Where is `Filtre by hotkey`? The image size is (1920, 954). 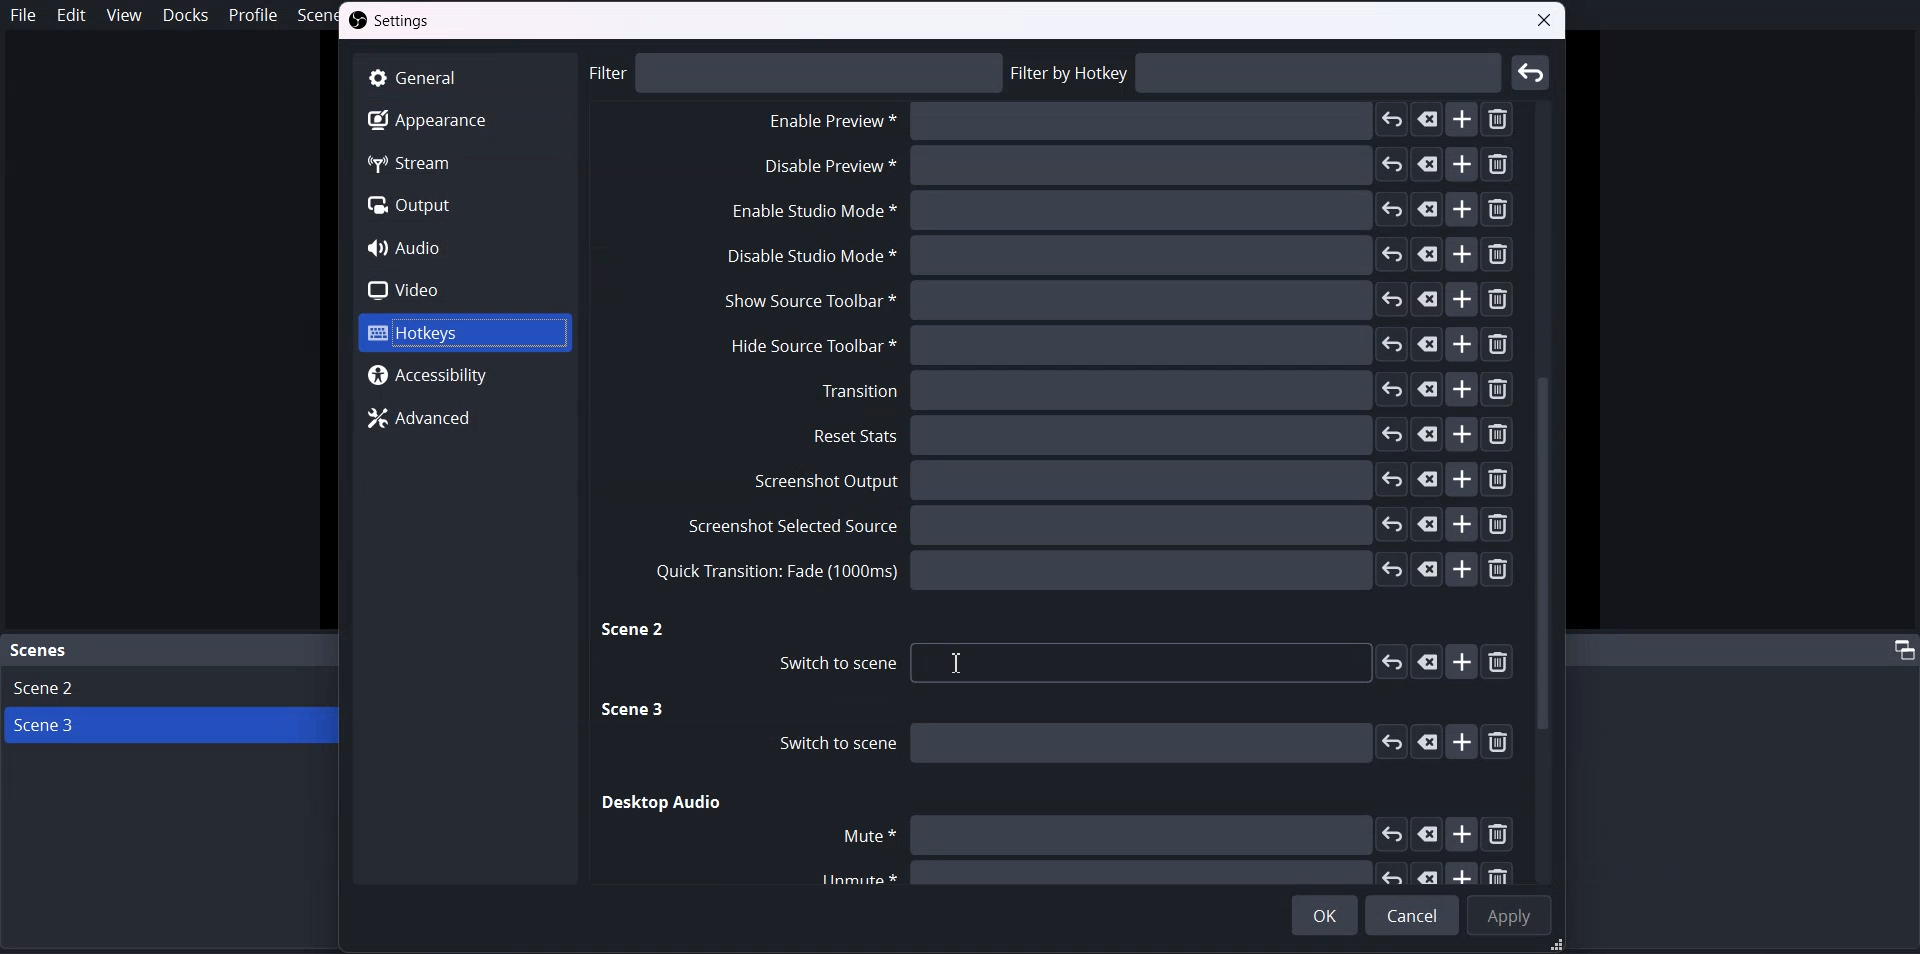 Filtre by hotkey is located at coordinates (1258, 73).